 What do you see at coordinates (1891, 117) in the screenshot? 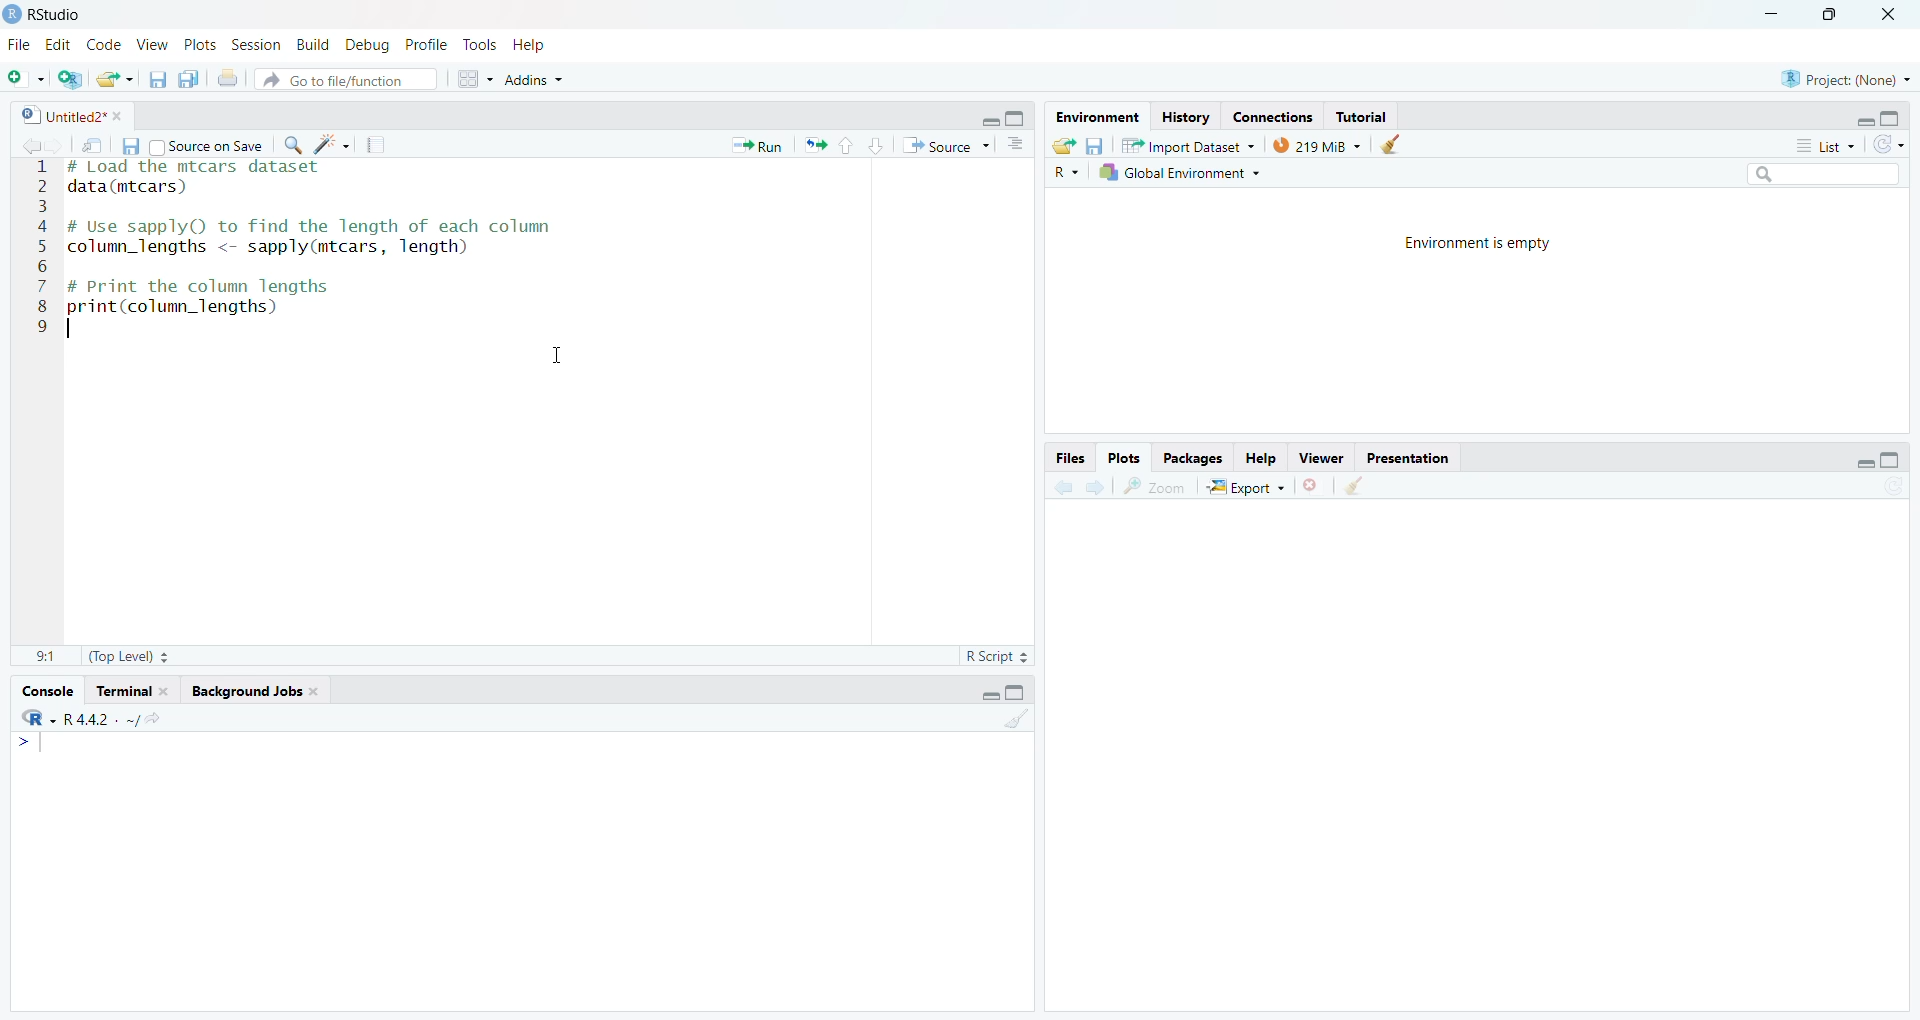
I see `Full Height` at bounding box center [1891, 117].